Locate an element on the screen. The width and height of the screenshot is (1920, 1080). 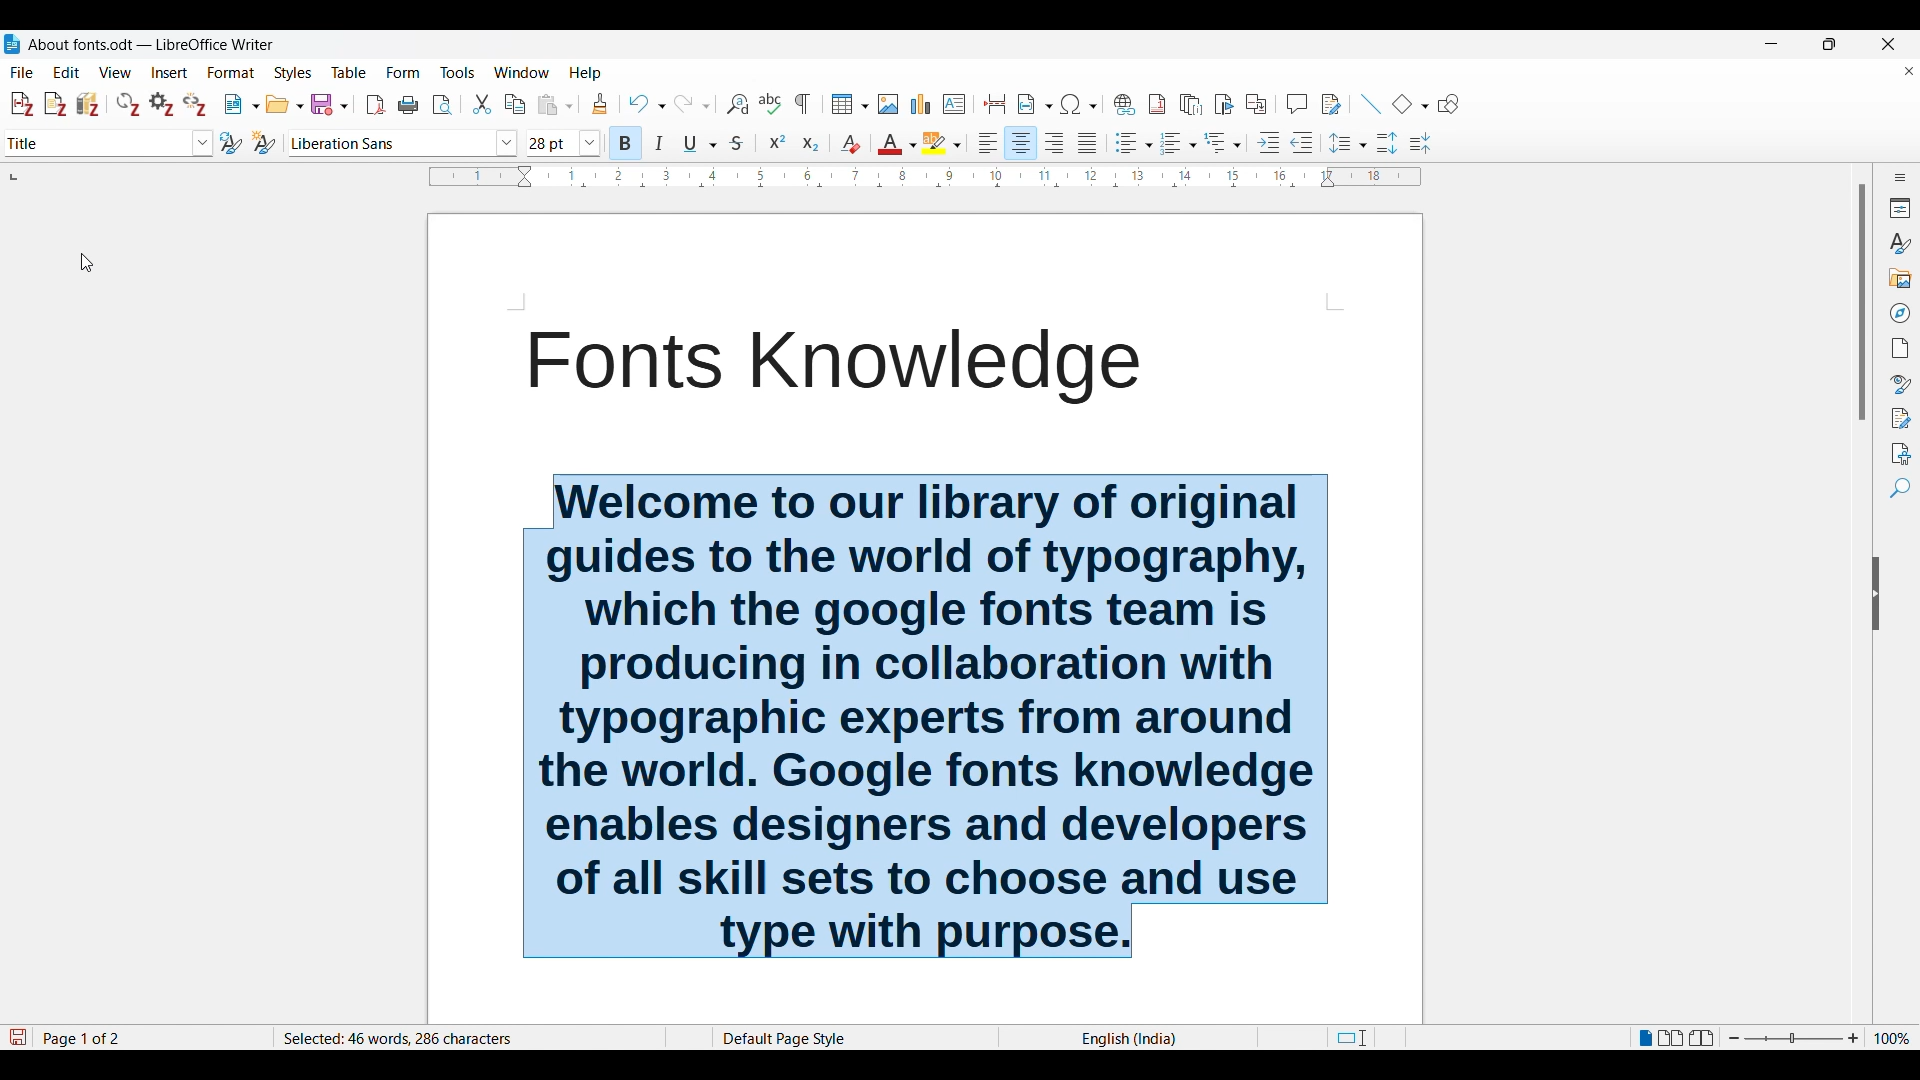
Justified alignment is located at coordinates (1087, 143).